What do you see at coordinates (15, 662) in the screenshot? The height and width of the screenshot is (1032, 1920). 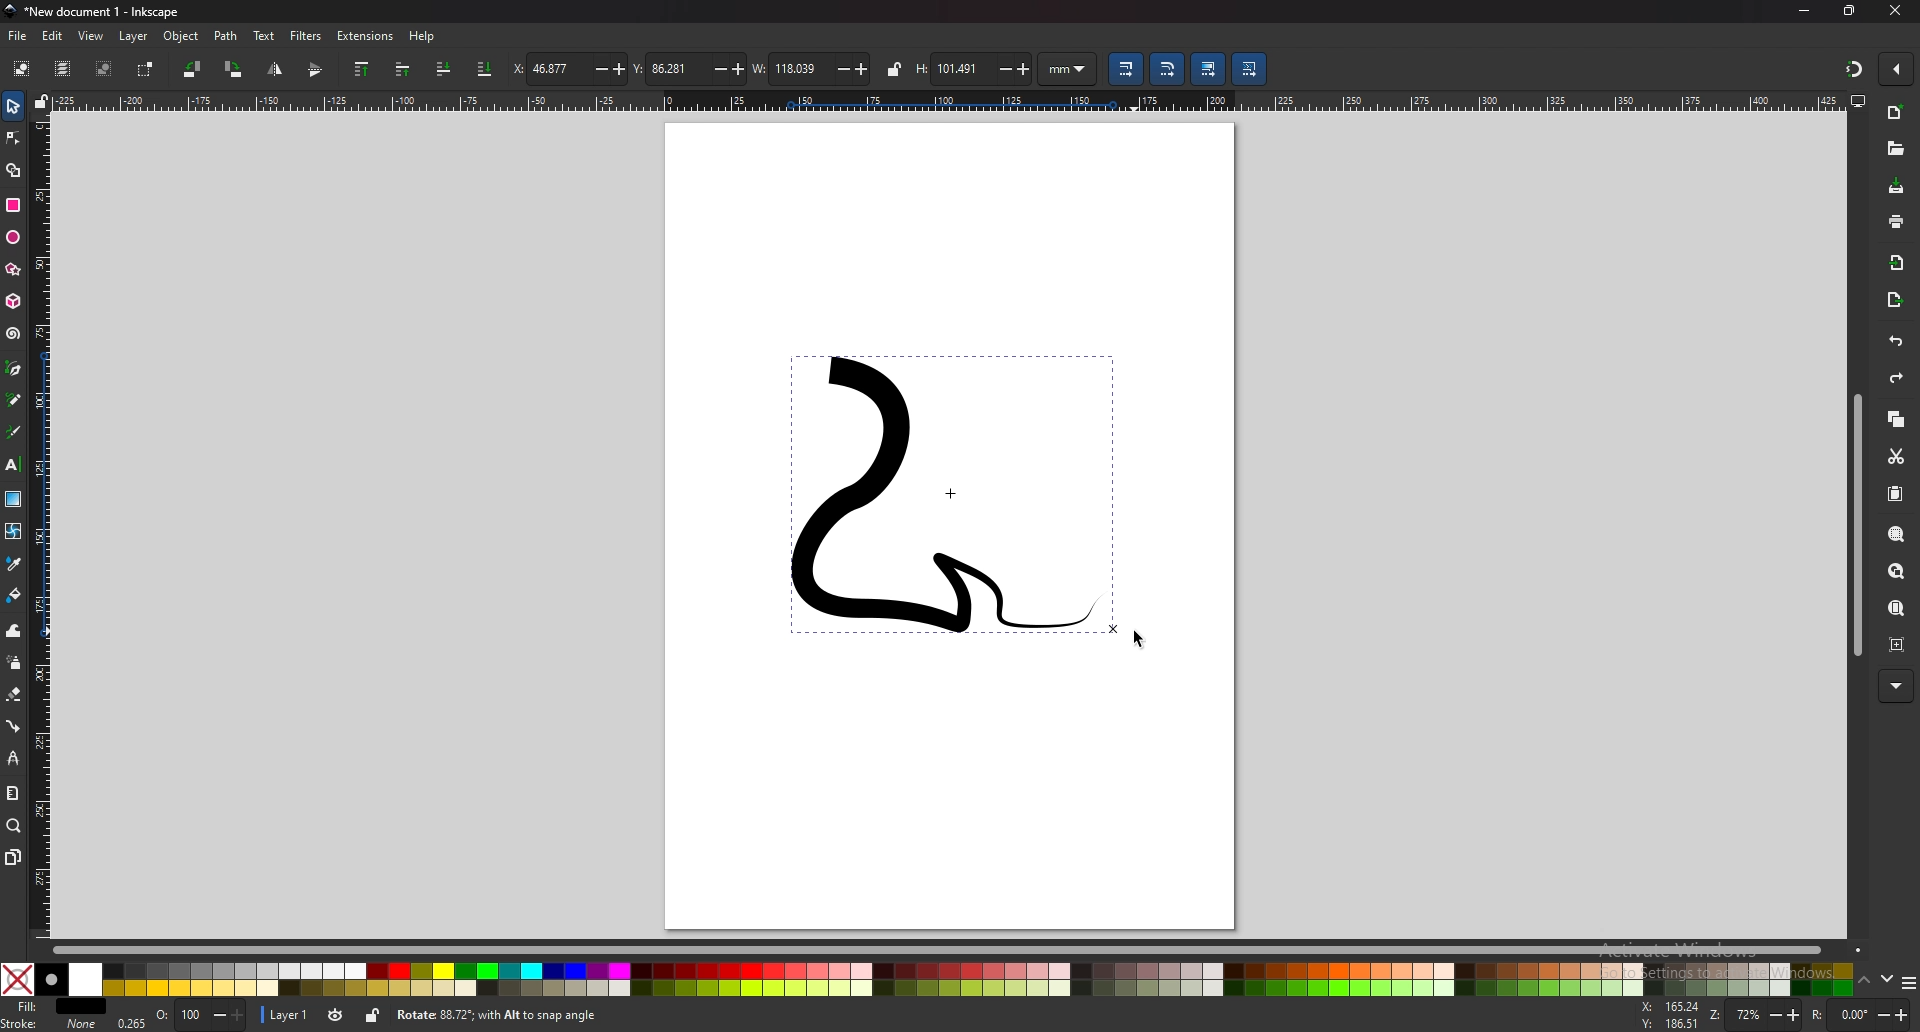 I see `spray` at bounding box center [15, 662].